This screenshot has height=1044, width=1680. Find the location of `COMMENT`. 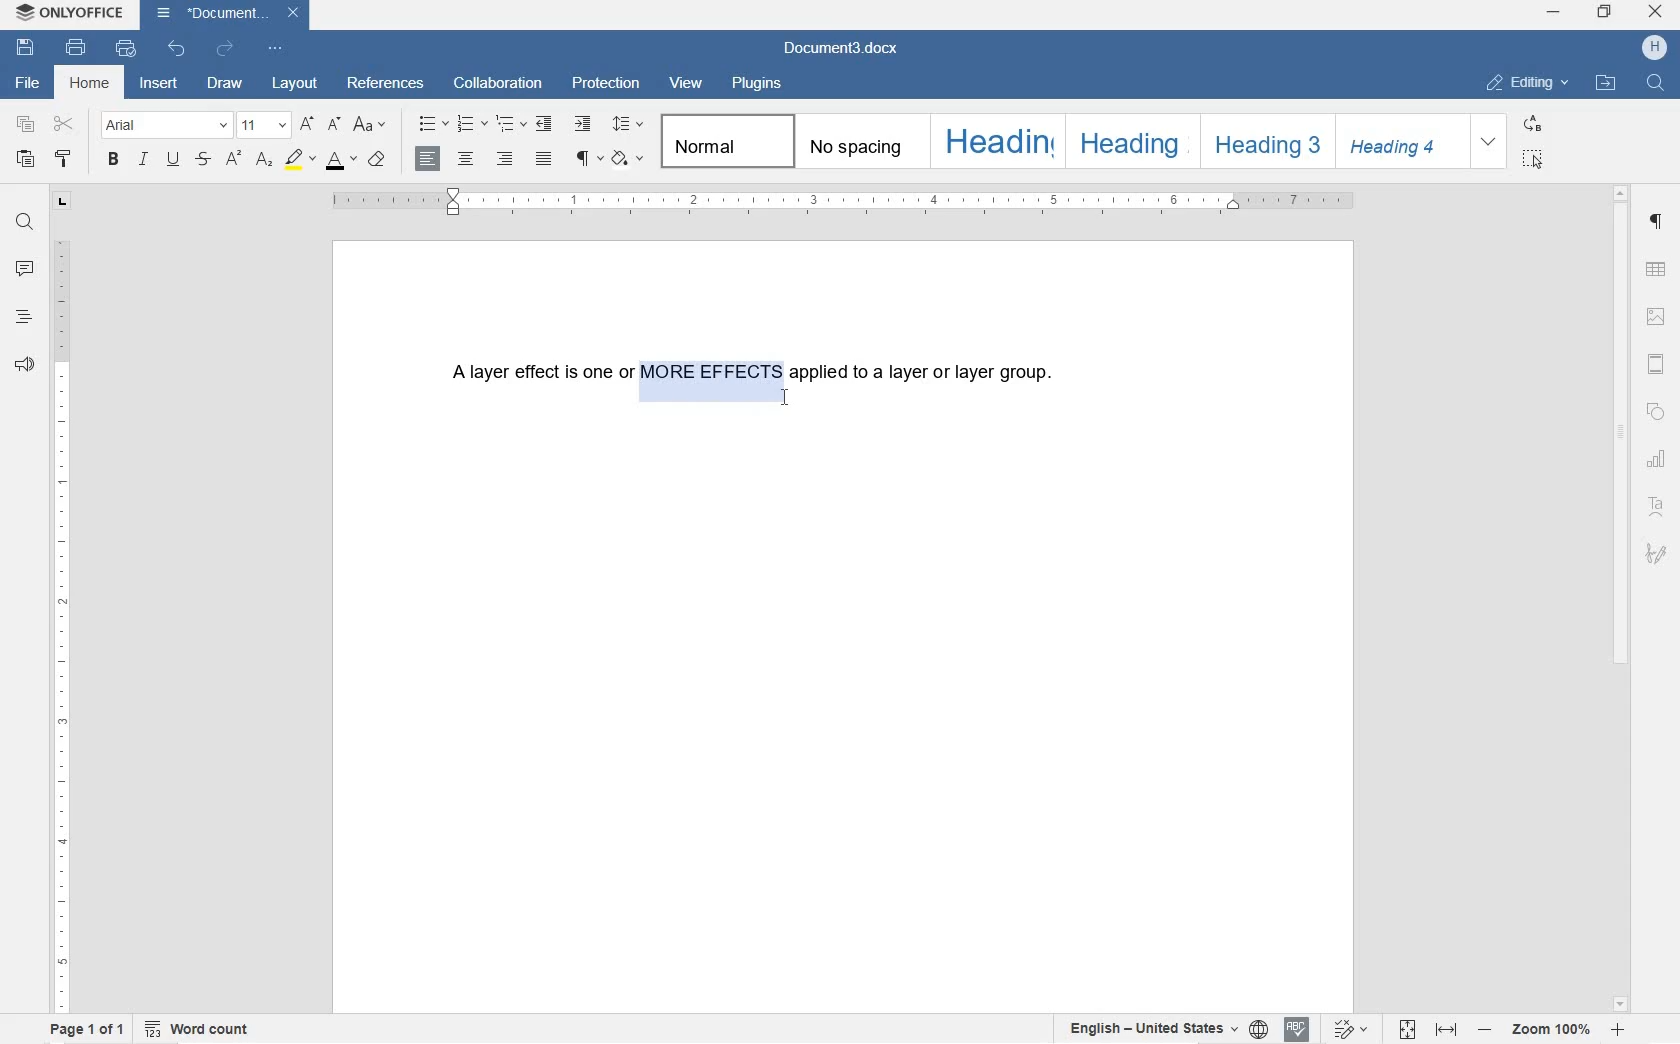

COMMENT is located at coordinates (25, 271).